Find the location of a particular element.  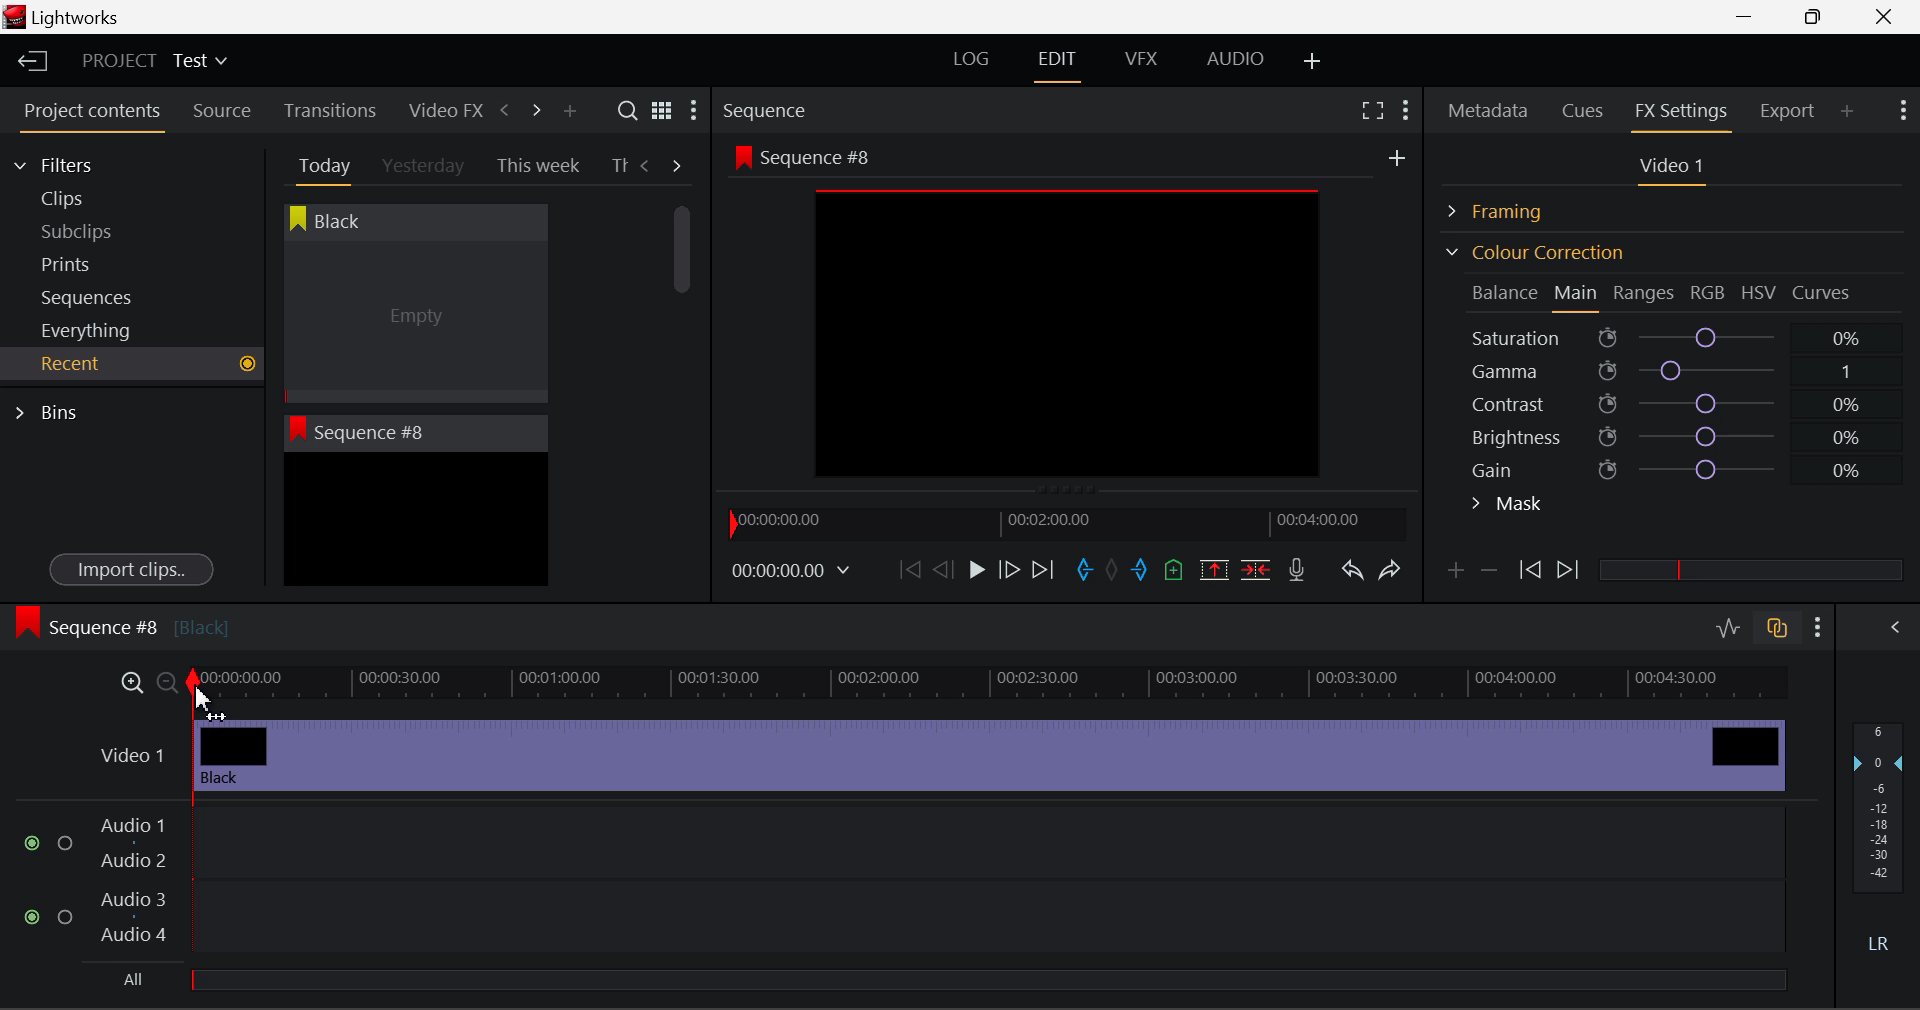

Previous Tab is located at coordinates (648, 165).